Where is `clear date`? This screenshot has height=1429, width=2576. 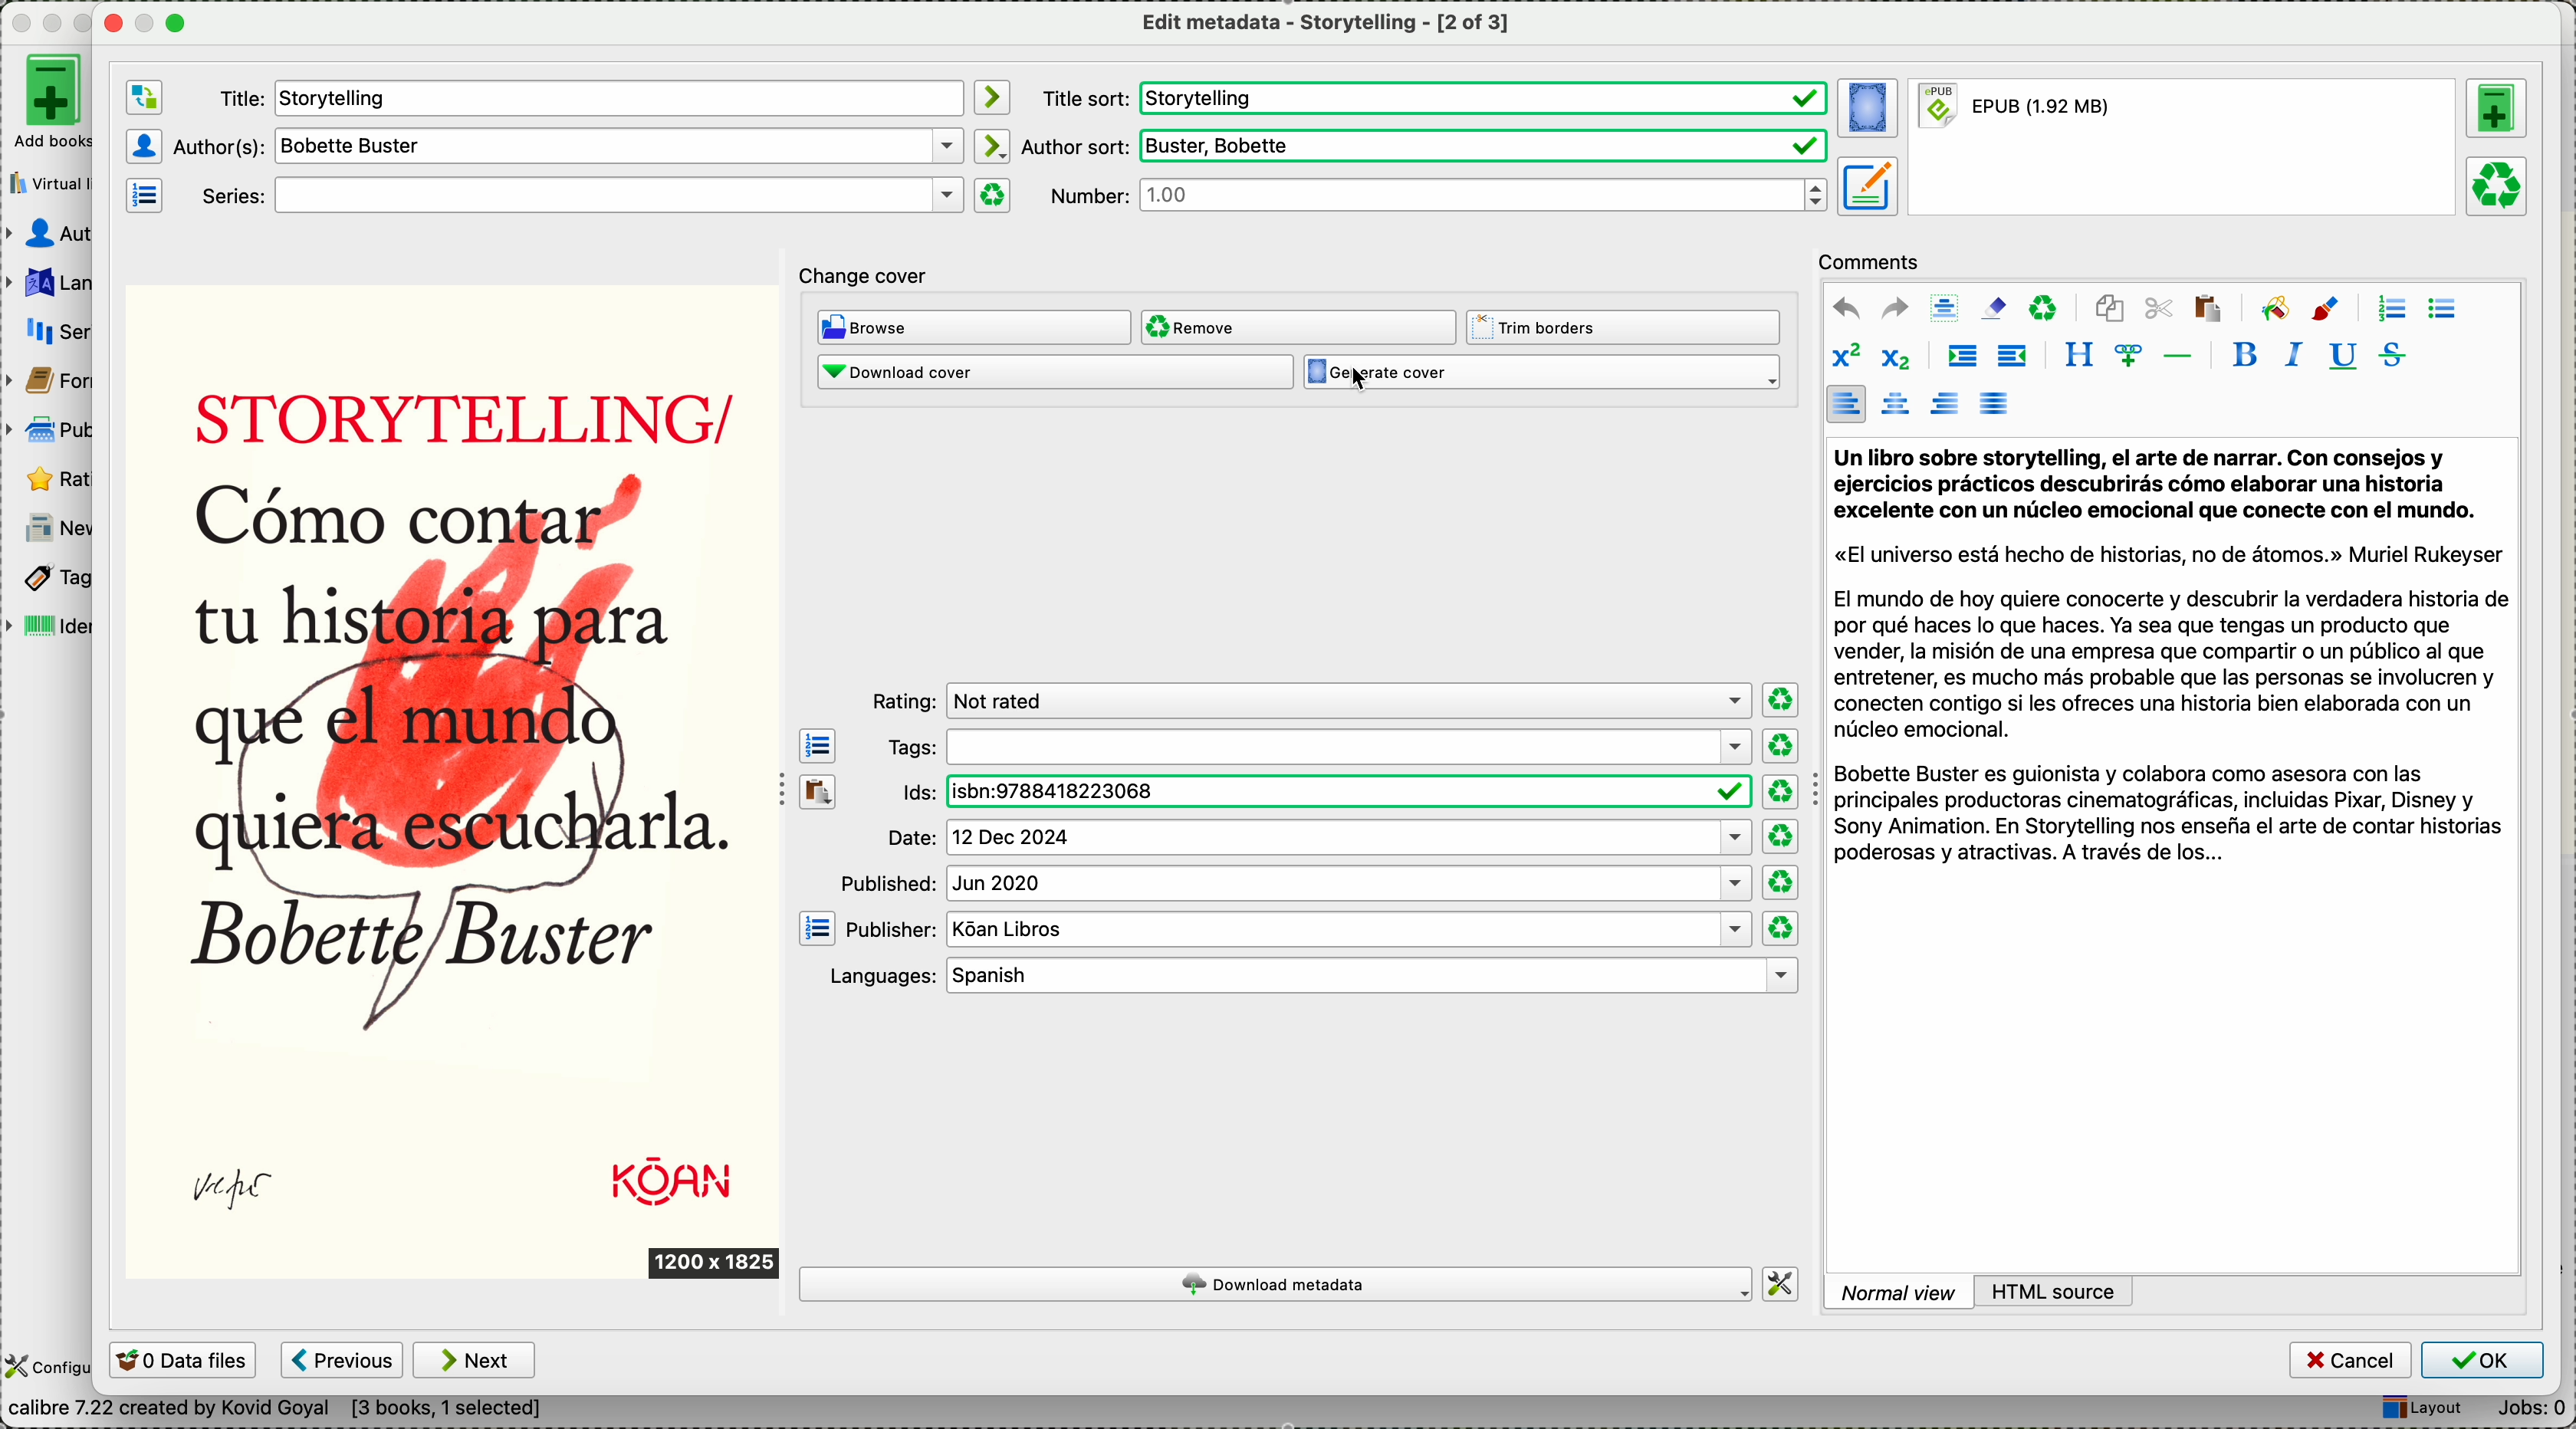 clear date is located at coordinates (1782, 928).